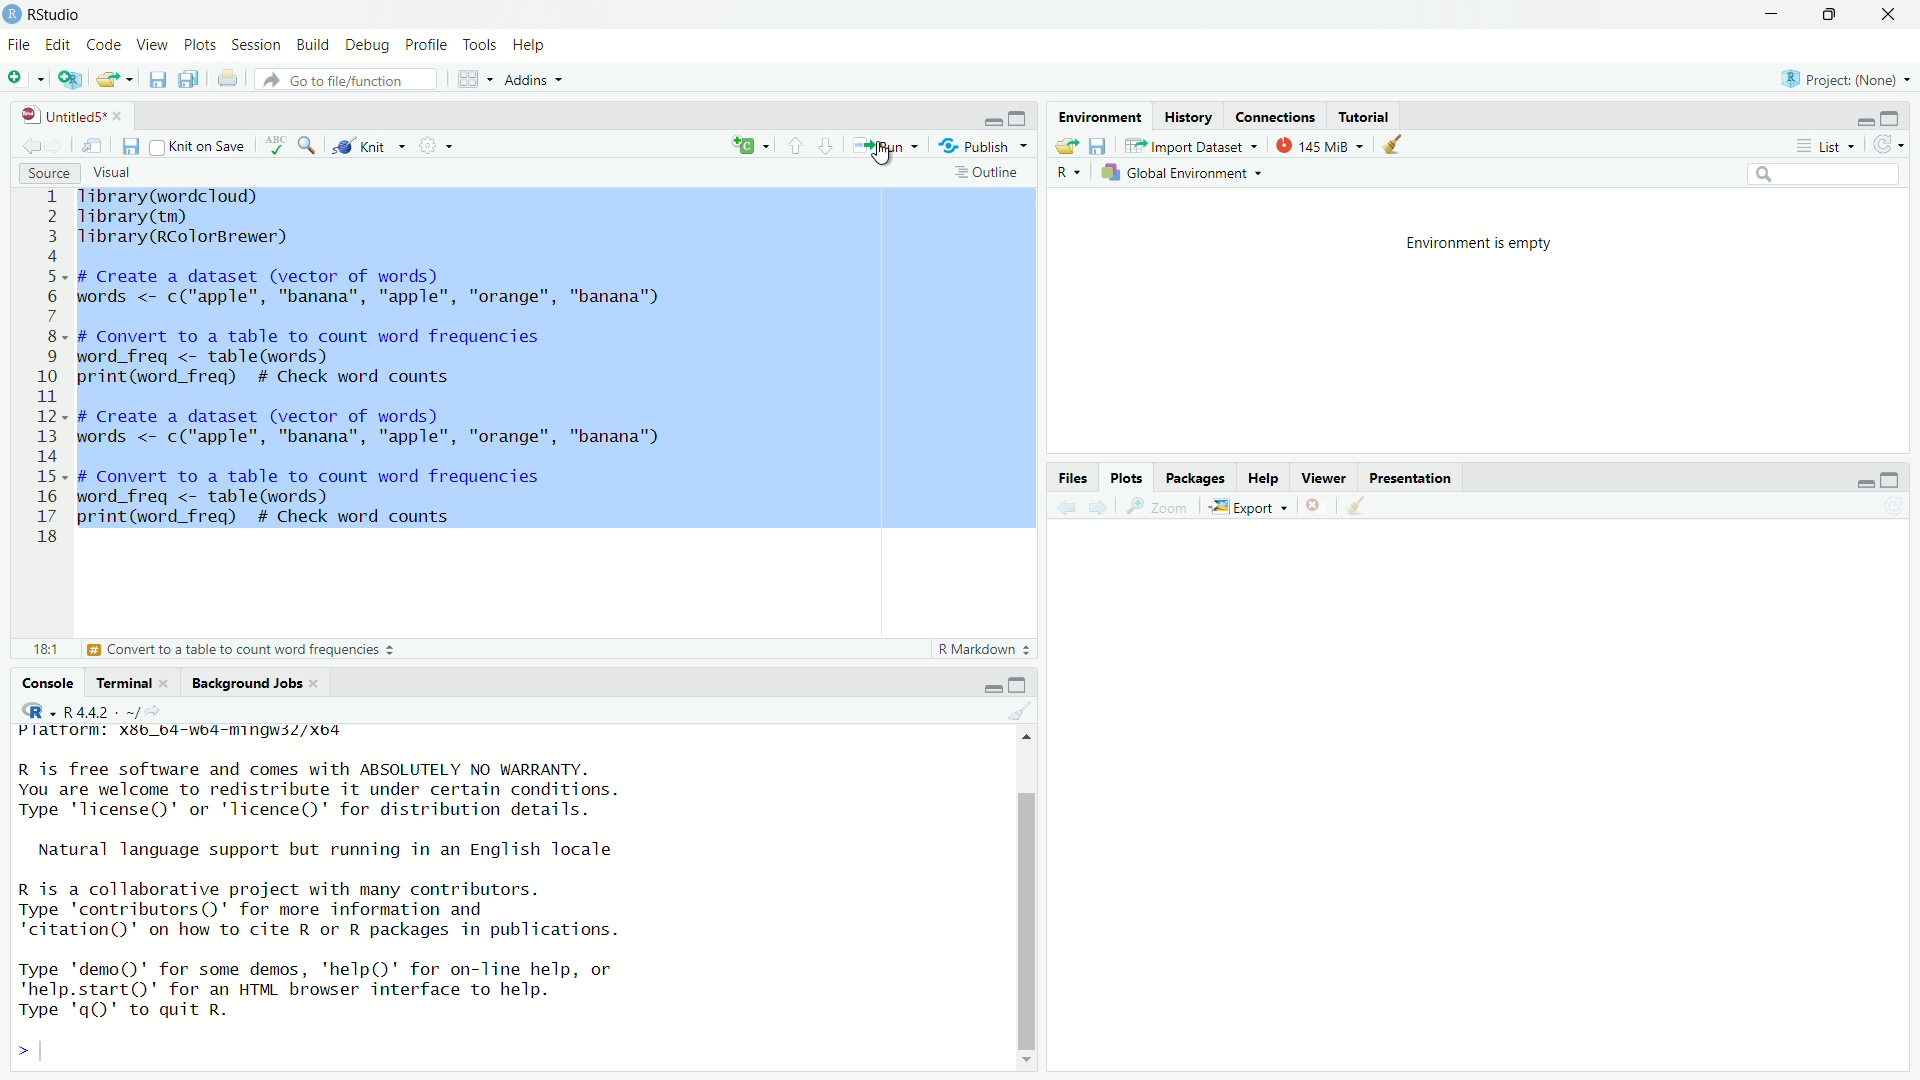 Image resolution: width=1920 pixels, height=1080 pixels. I want to click on Tutorial, so click(1366, 115).